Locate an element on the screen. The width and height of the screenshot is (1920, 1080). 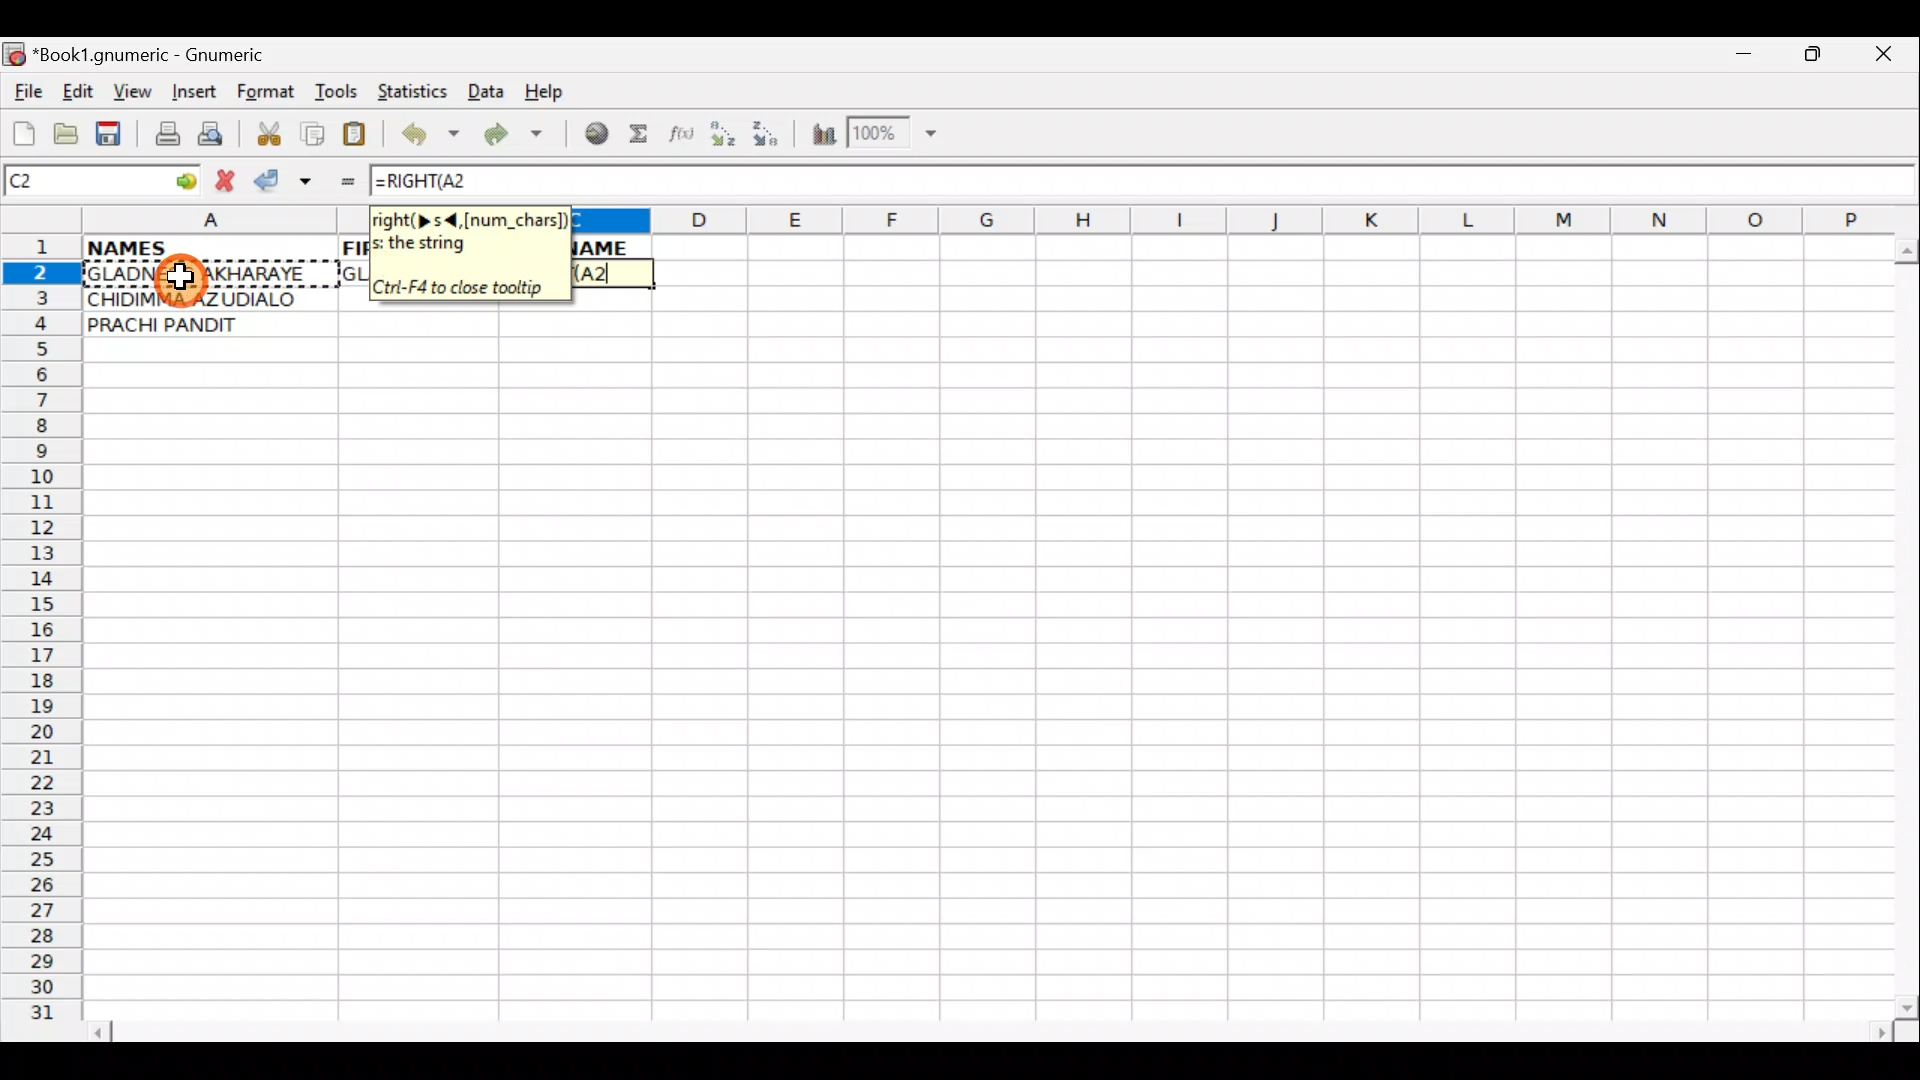
Save current workbook is located at coordinates (113, 135).